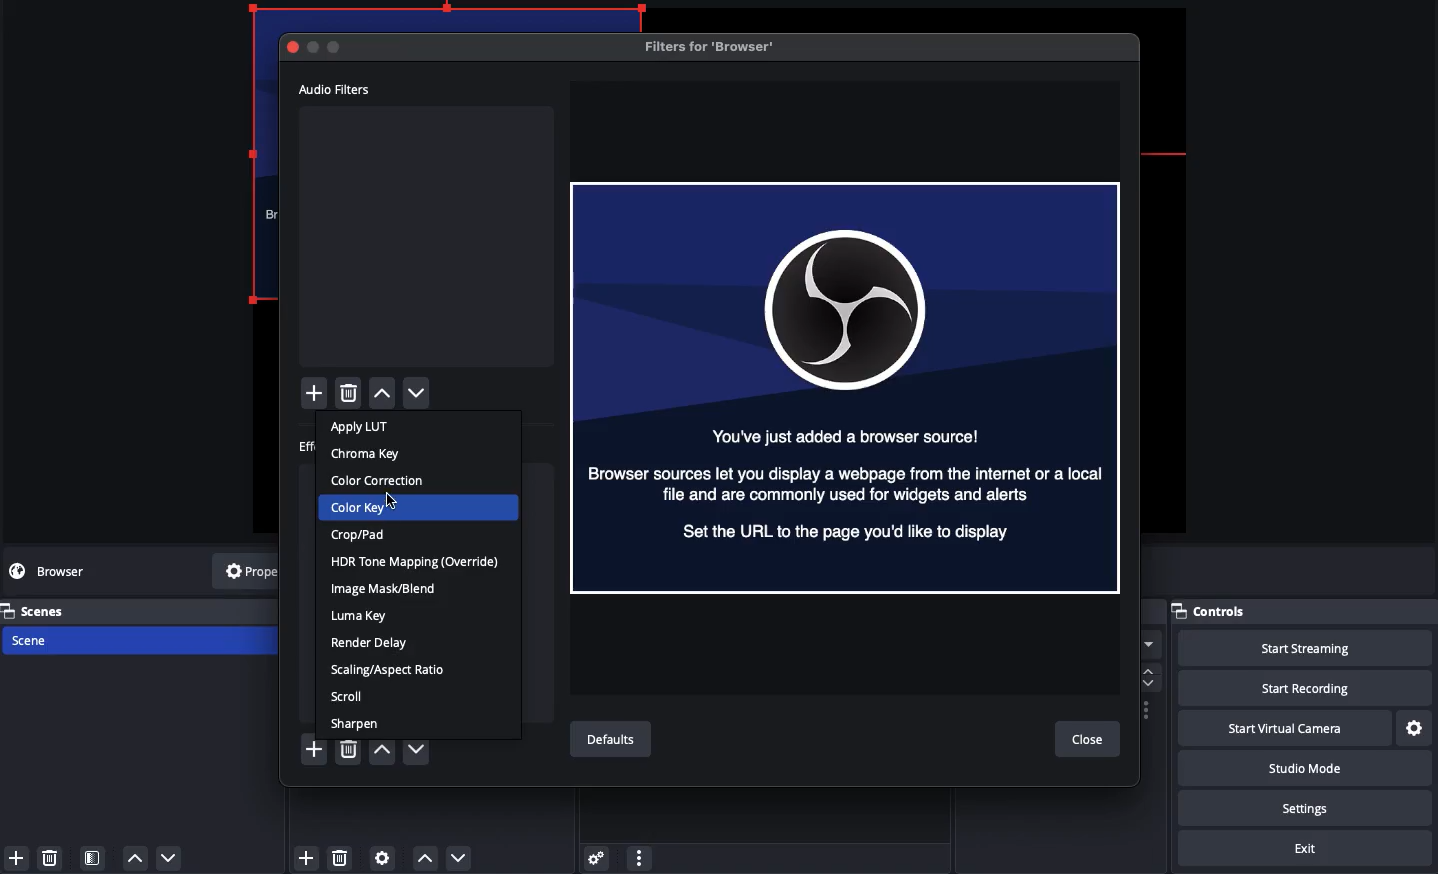  Describe the element at coordinates (384, 857) in the screenshot. I see `Source preferences` at that location.